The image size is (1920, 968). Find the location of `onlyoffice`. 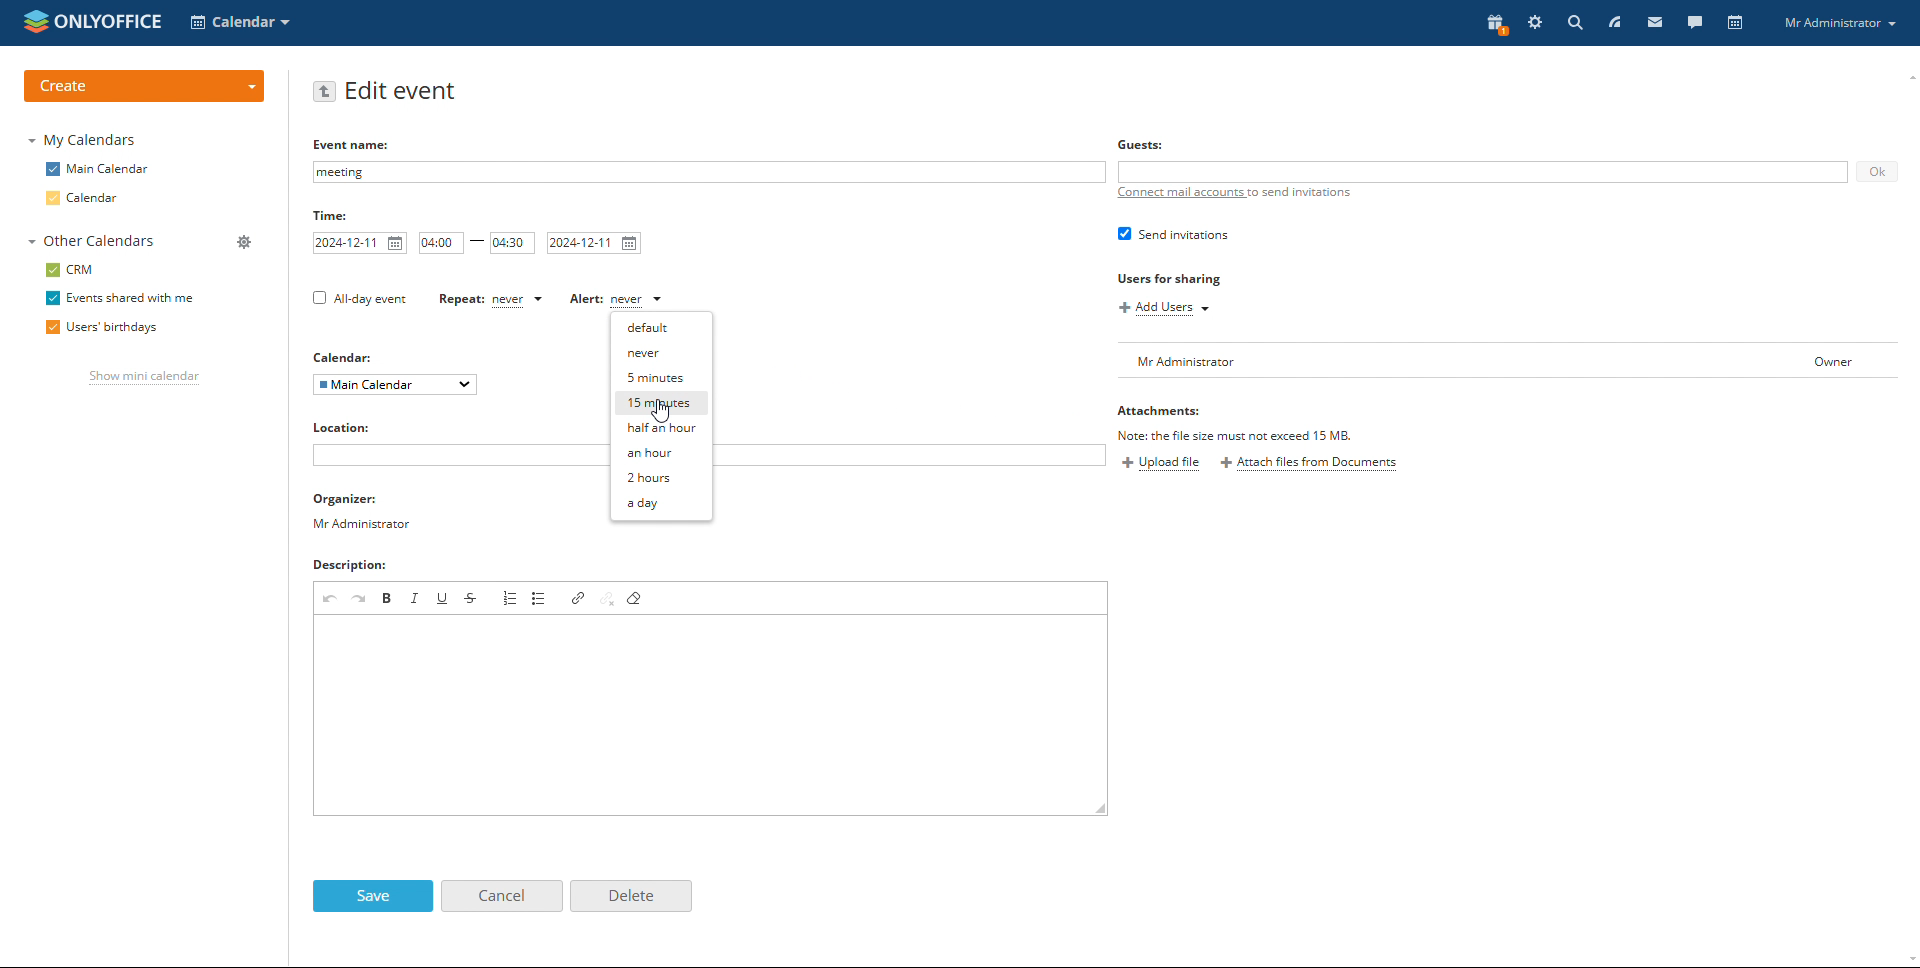

onlyoffice is located at coordinates (115, 21).